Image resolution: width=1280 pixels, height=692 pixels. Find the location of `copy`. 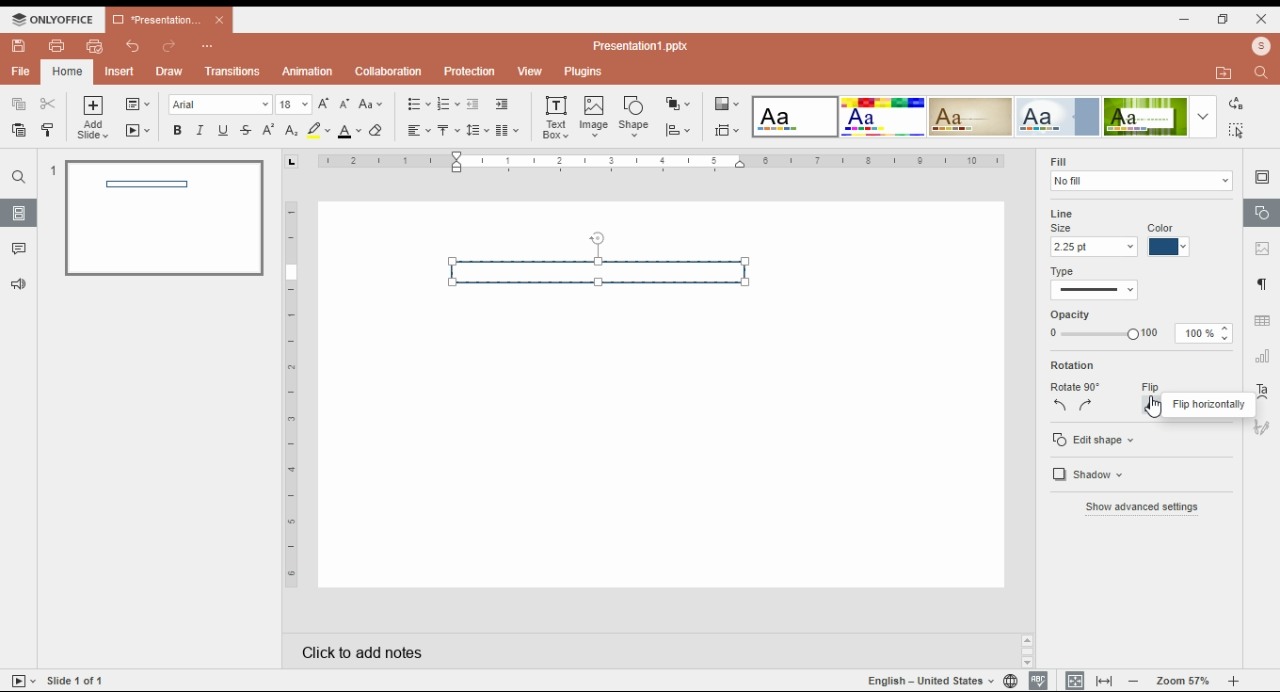

copy is located at coordinates (20, 104).